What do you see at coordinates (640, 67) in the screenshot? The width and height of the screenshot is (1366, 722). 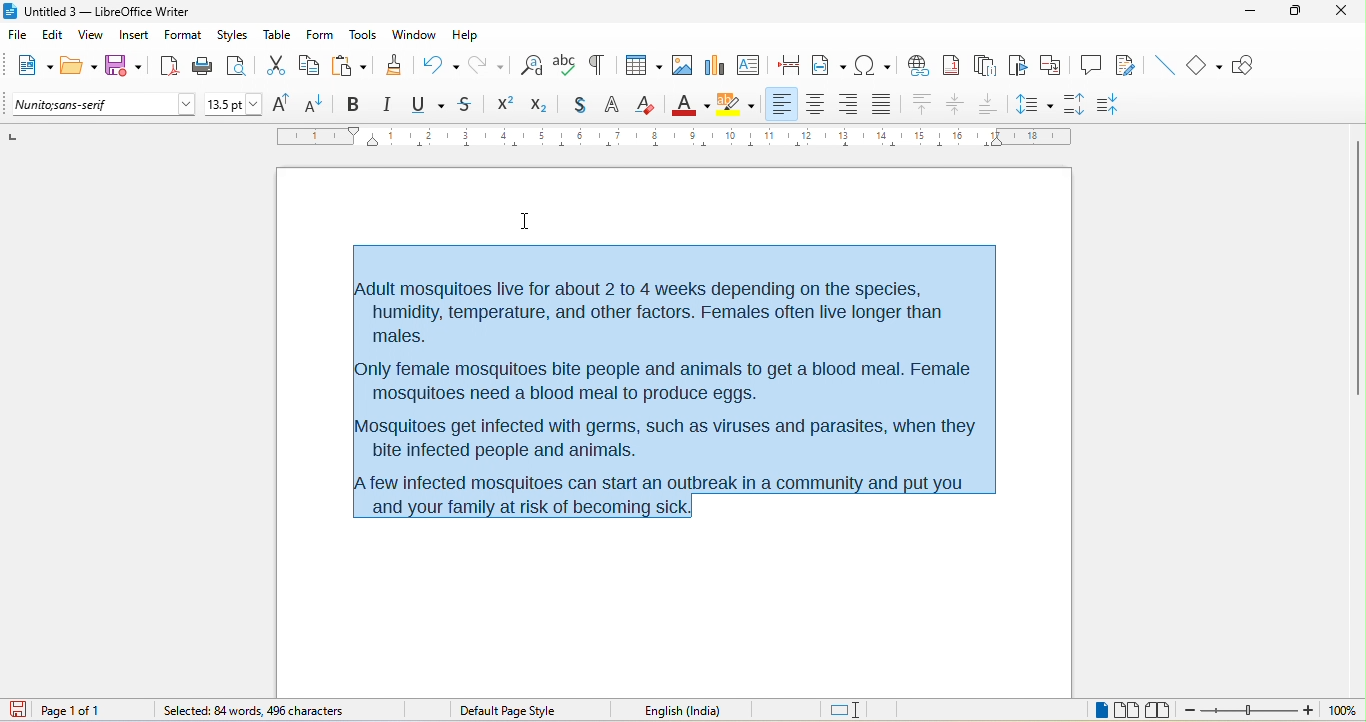 I see `table` at bounding box center [640, 67].